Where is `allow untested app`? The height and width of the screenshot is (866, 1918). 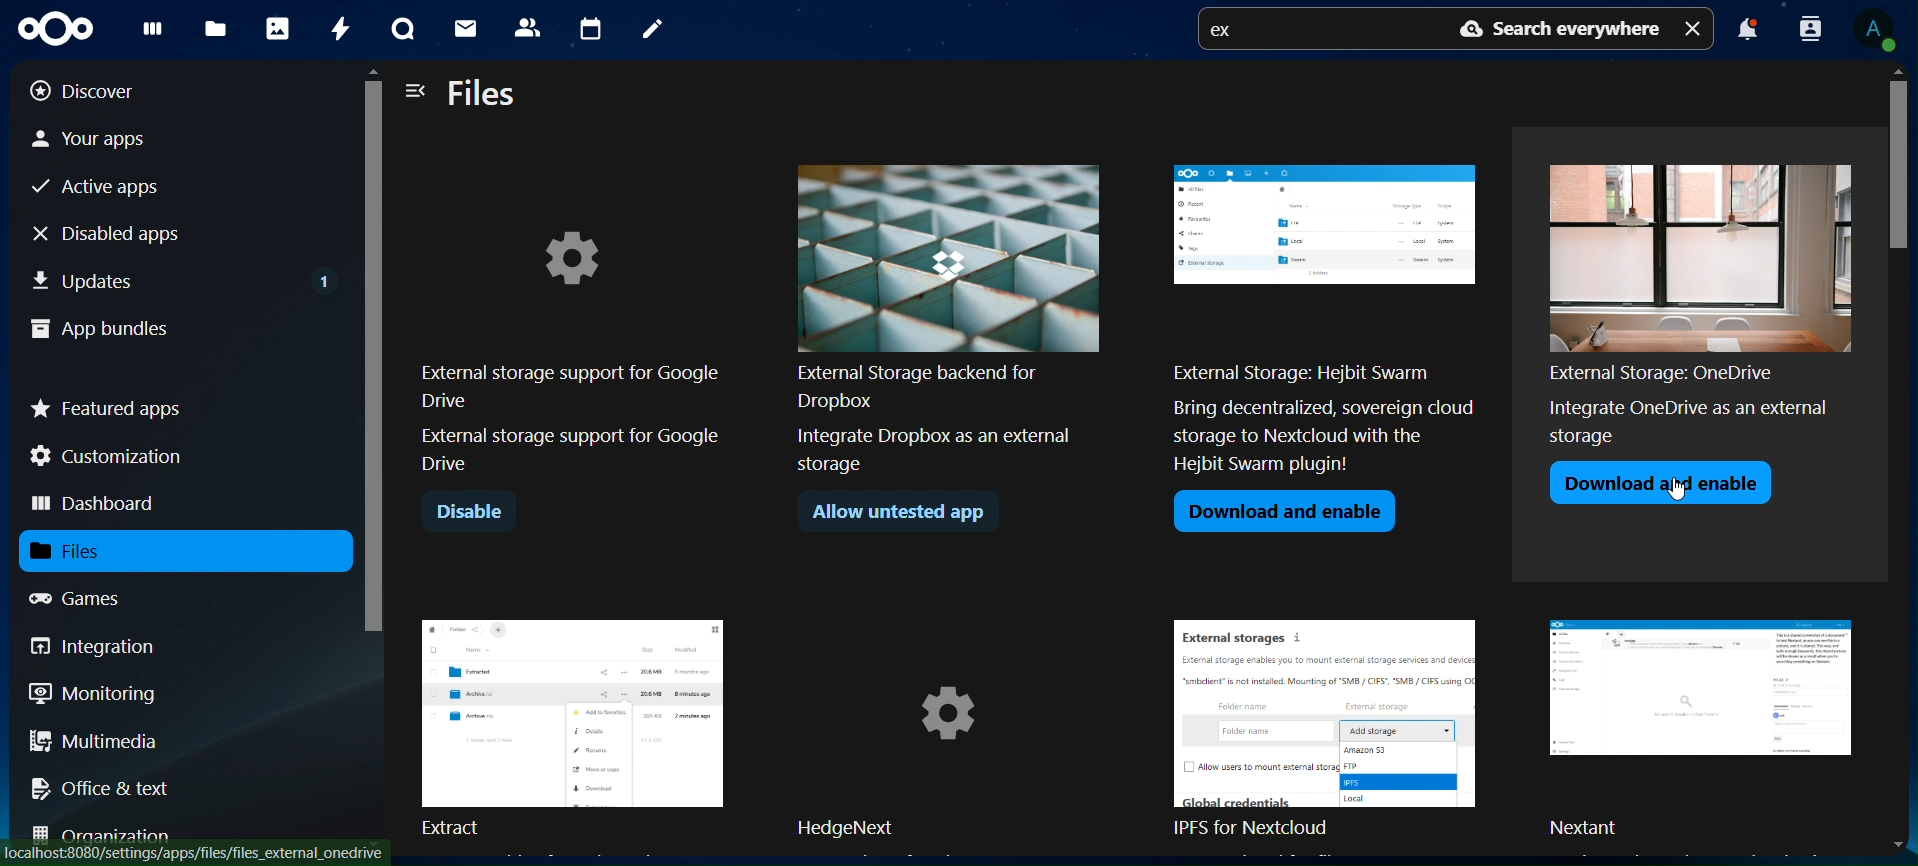
allow untested app is located at coordinates (899, 510).